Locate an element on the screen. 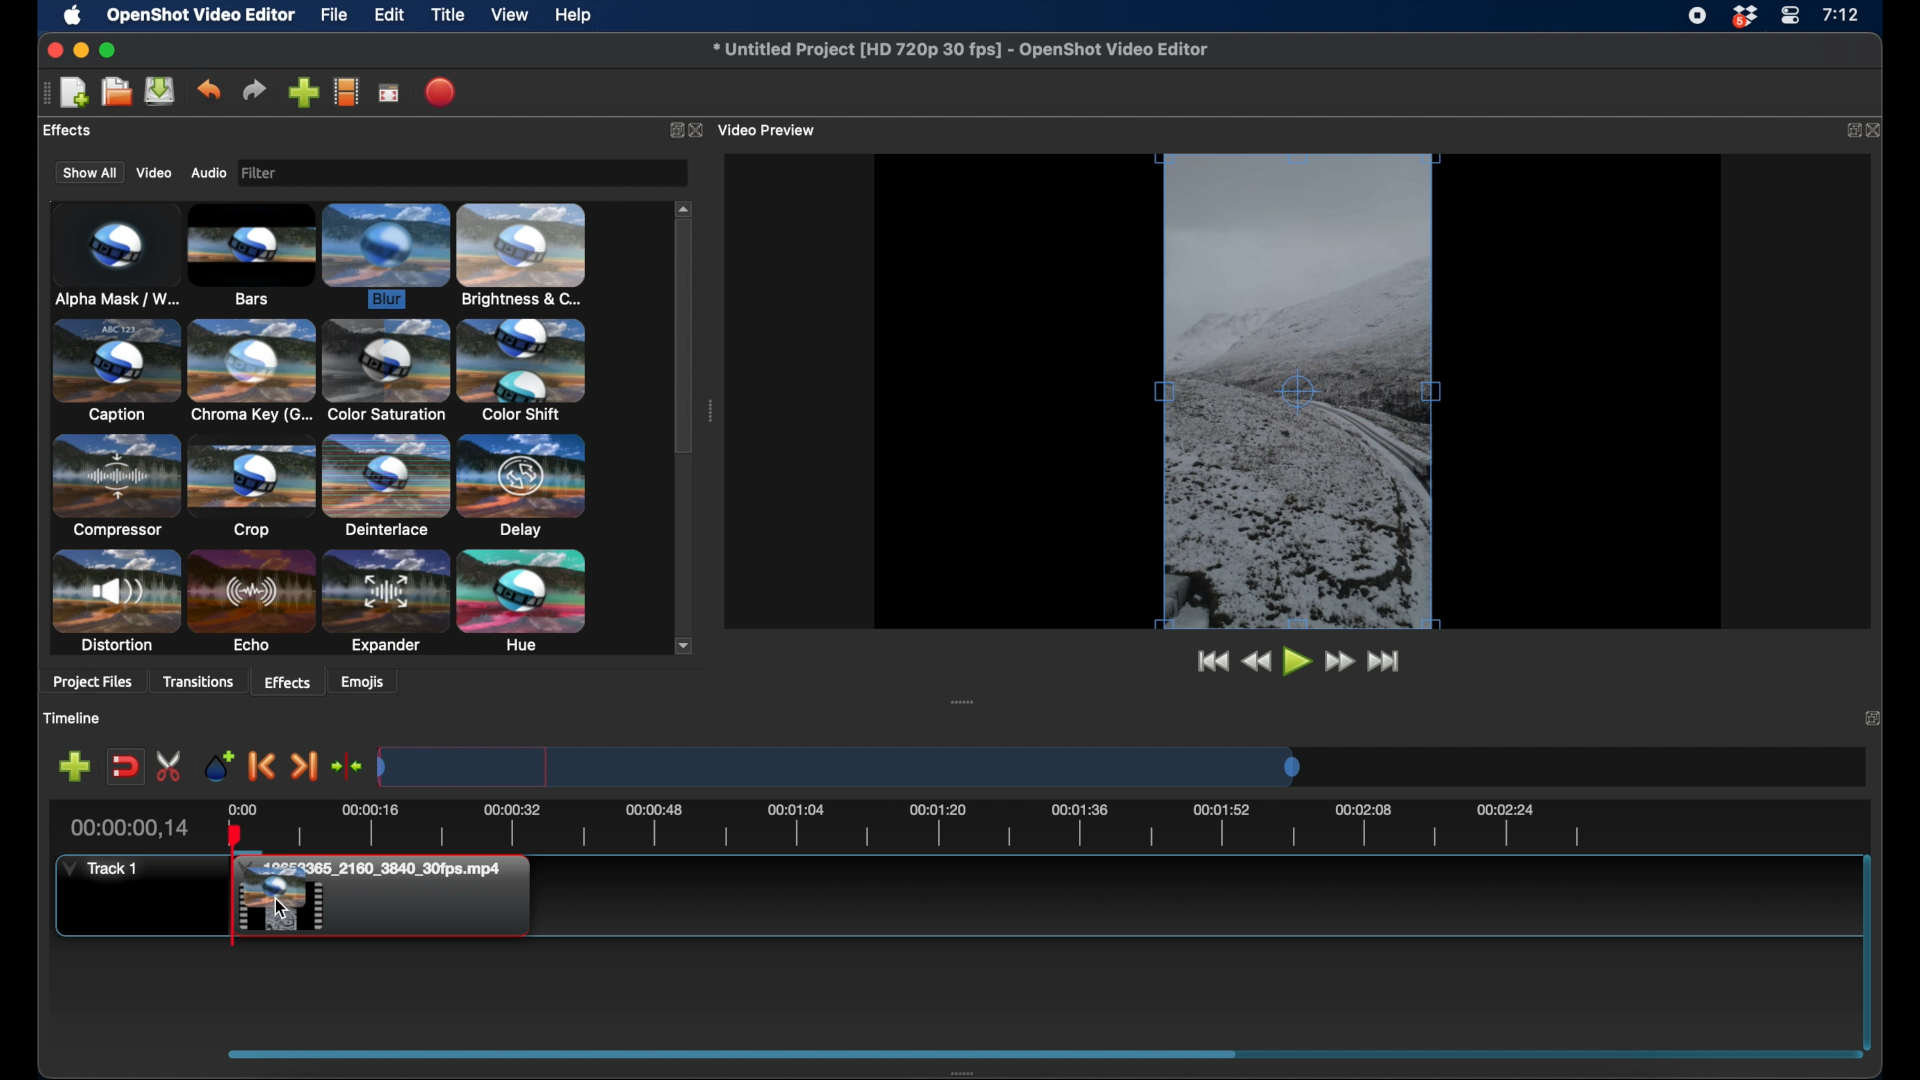 The width and height of the screenshot is (1920, 1080). scroll down arrow is located at coordinates (685, 645).